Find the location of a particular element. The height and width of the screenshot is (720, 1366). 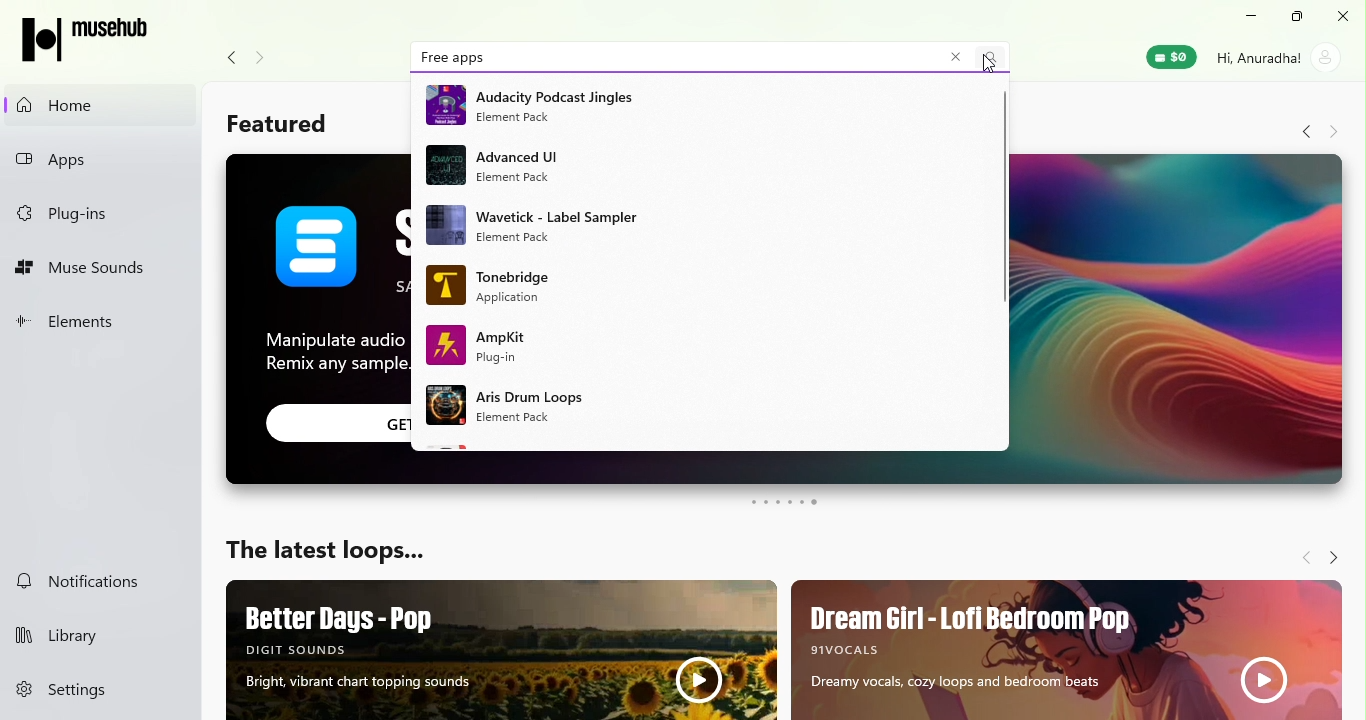

Account is located at coordinates (1279, 56).